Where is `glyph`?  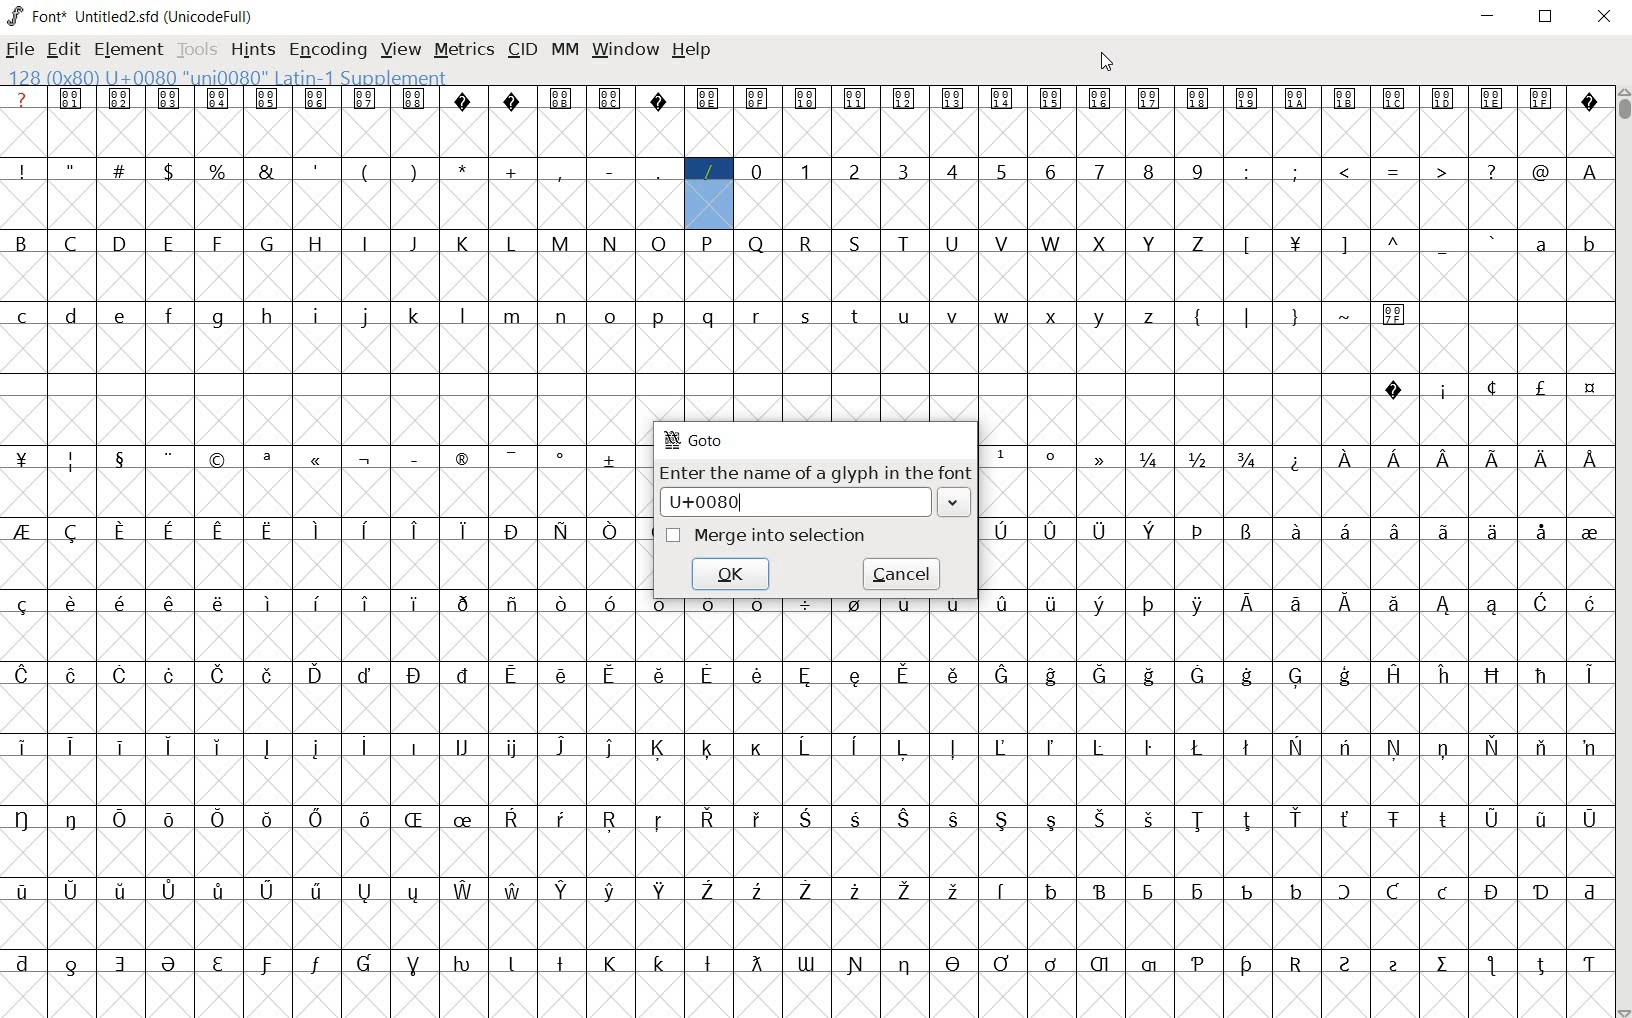 glyph is located at coordinates (902, 171).